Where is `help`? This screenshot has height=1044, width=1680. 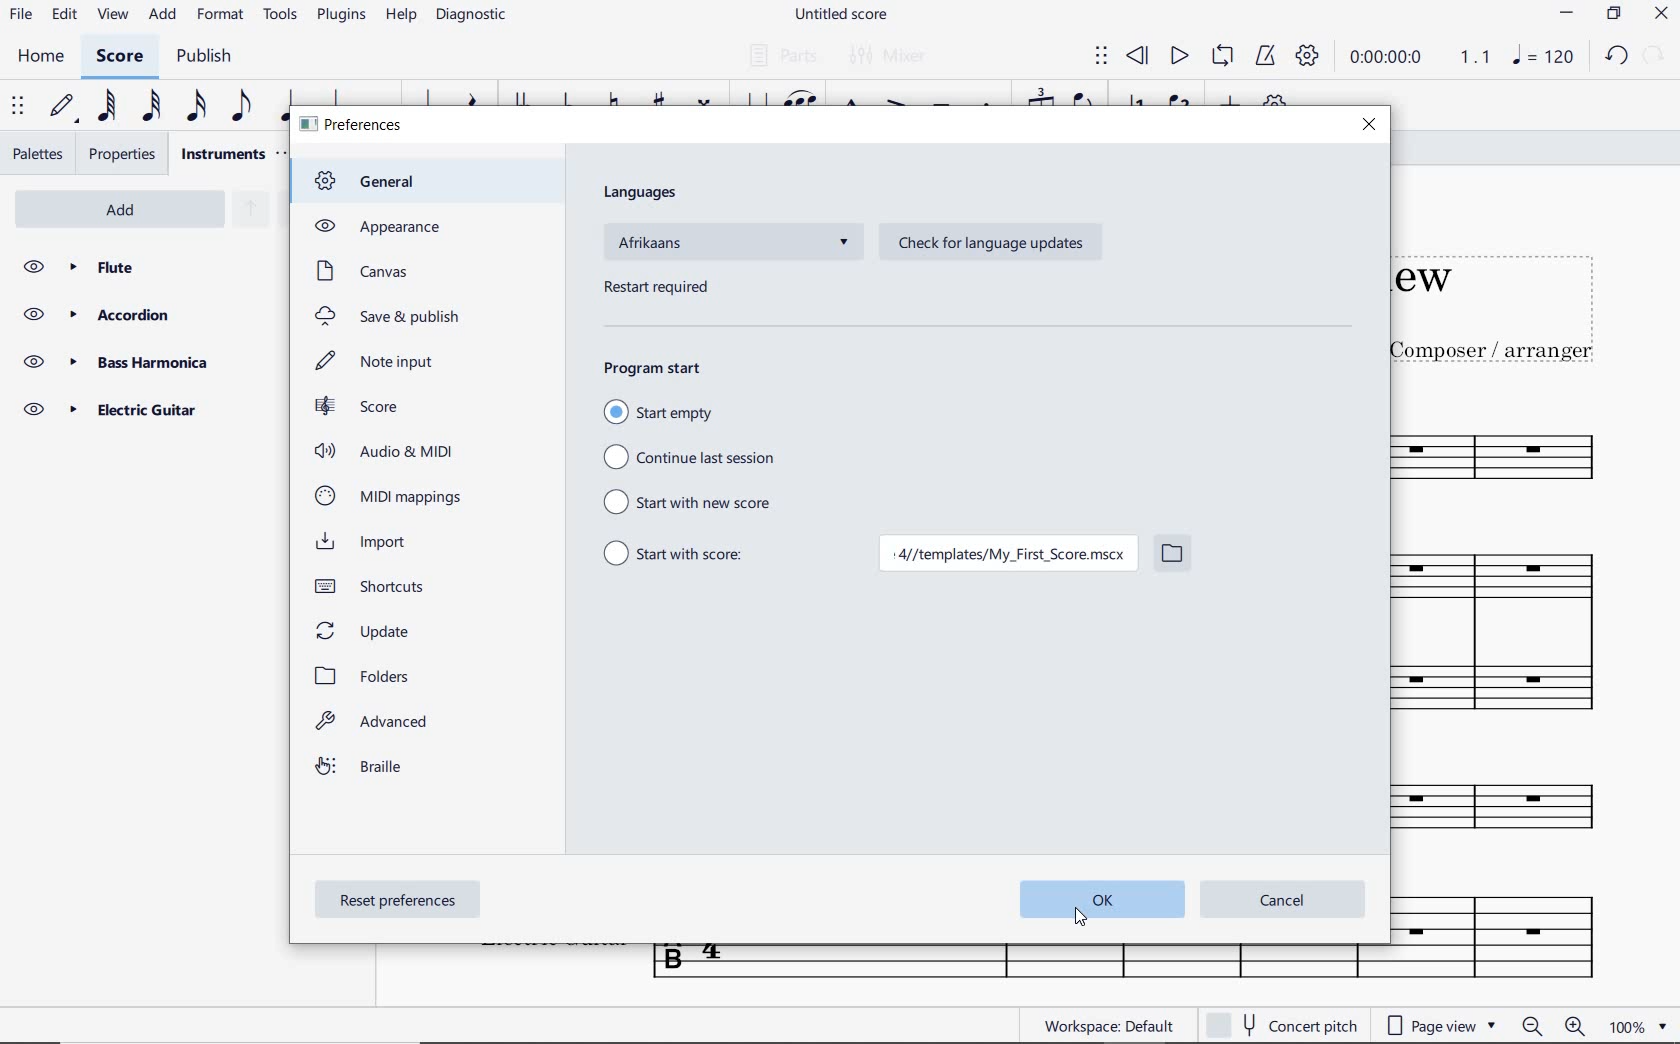 help is located at coordinates (401, 17).